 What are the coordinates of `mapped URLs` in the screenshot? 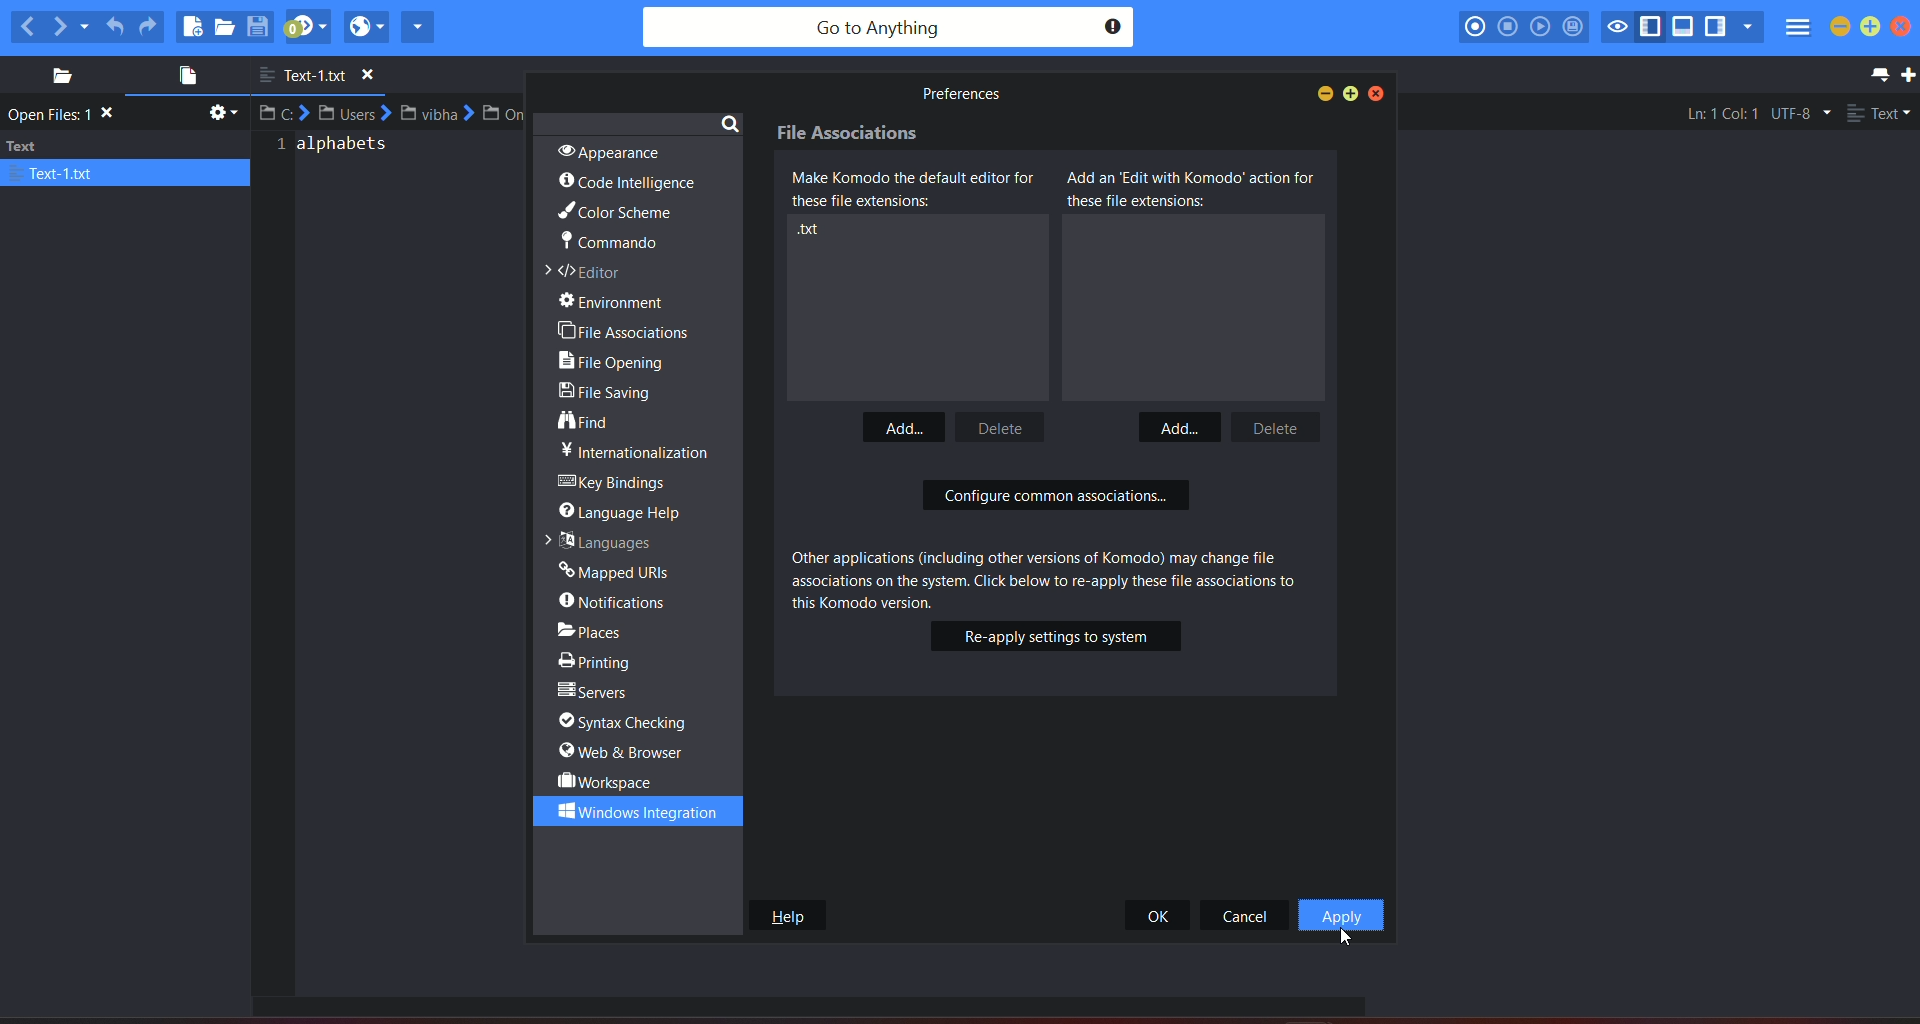 It's located at (616, 569).